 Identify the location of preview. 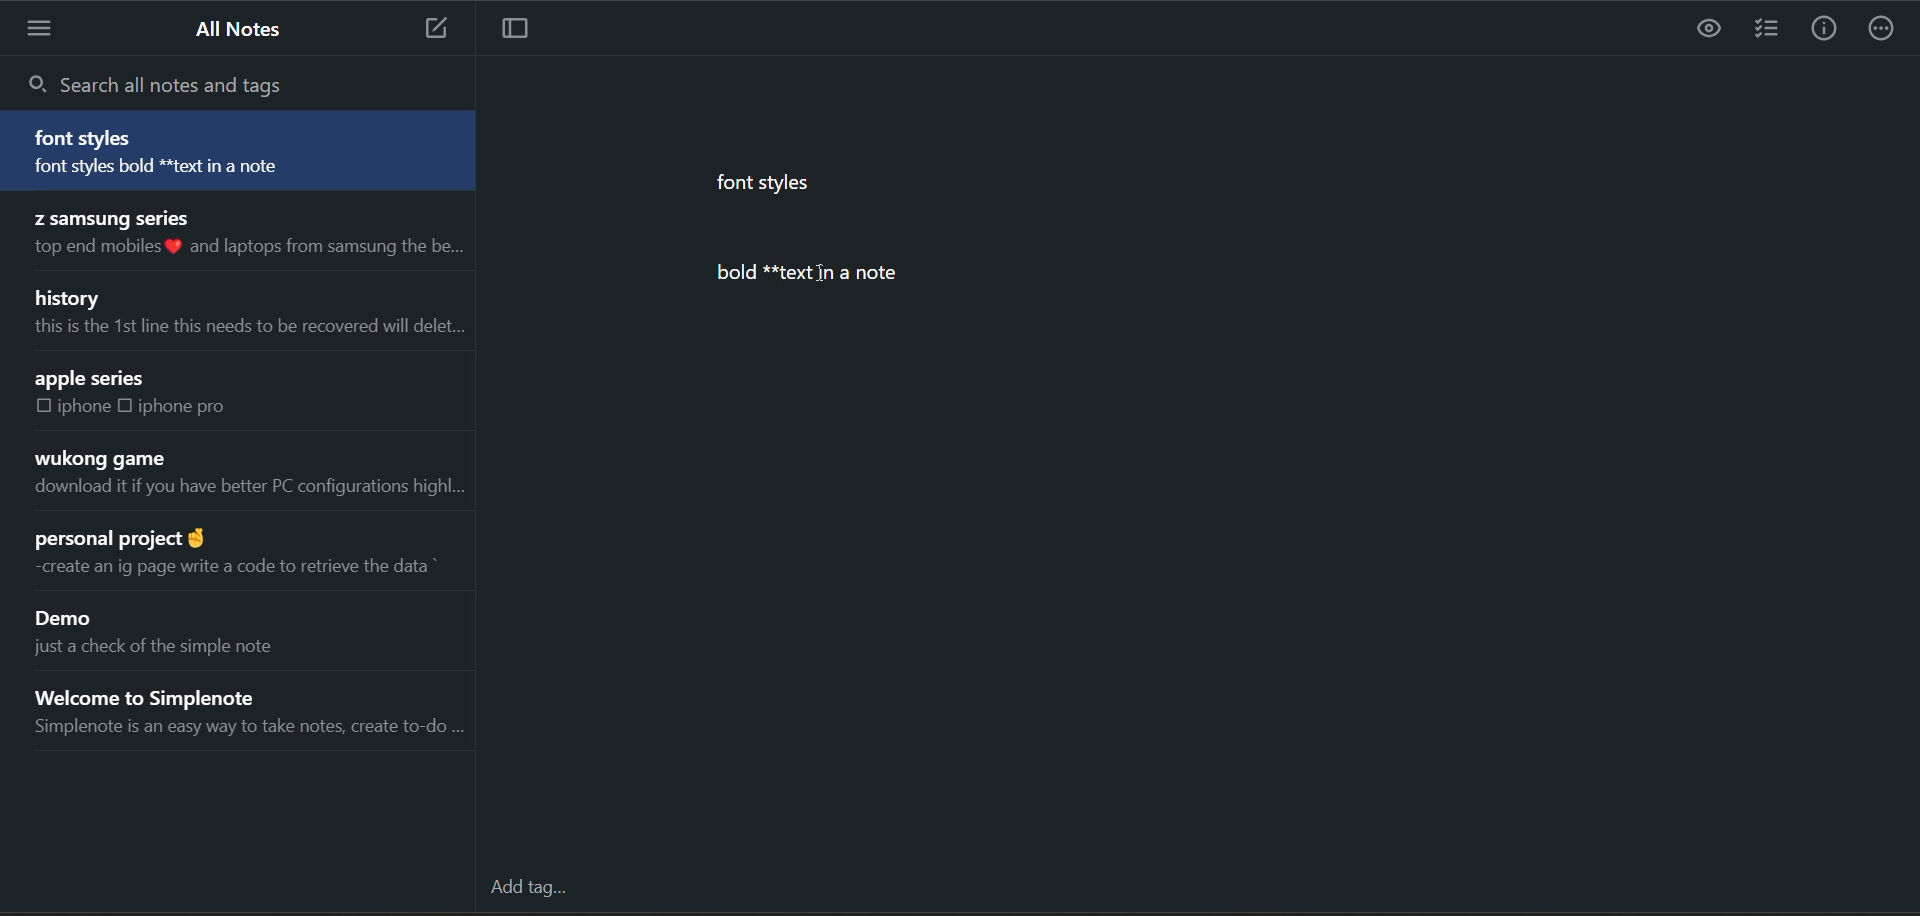
(1711, 29).